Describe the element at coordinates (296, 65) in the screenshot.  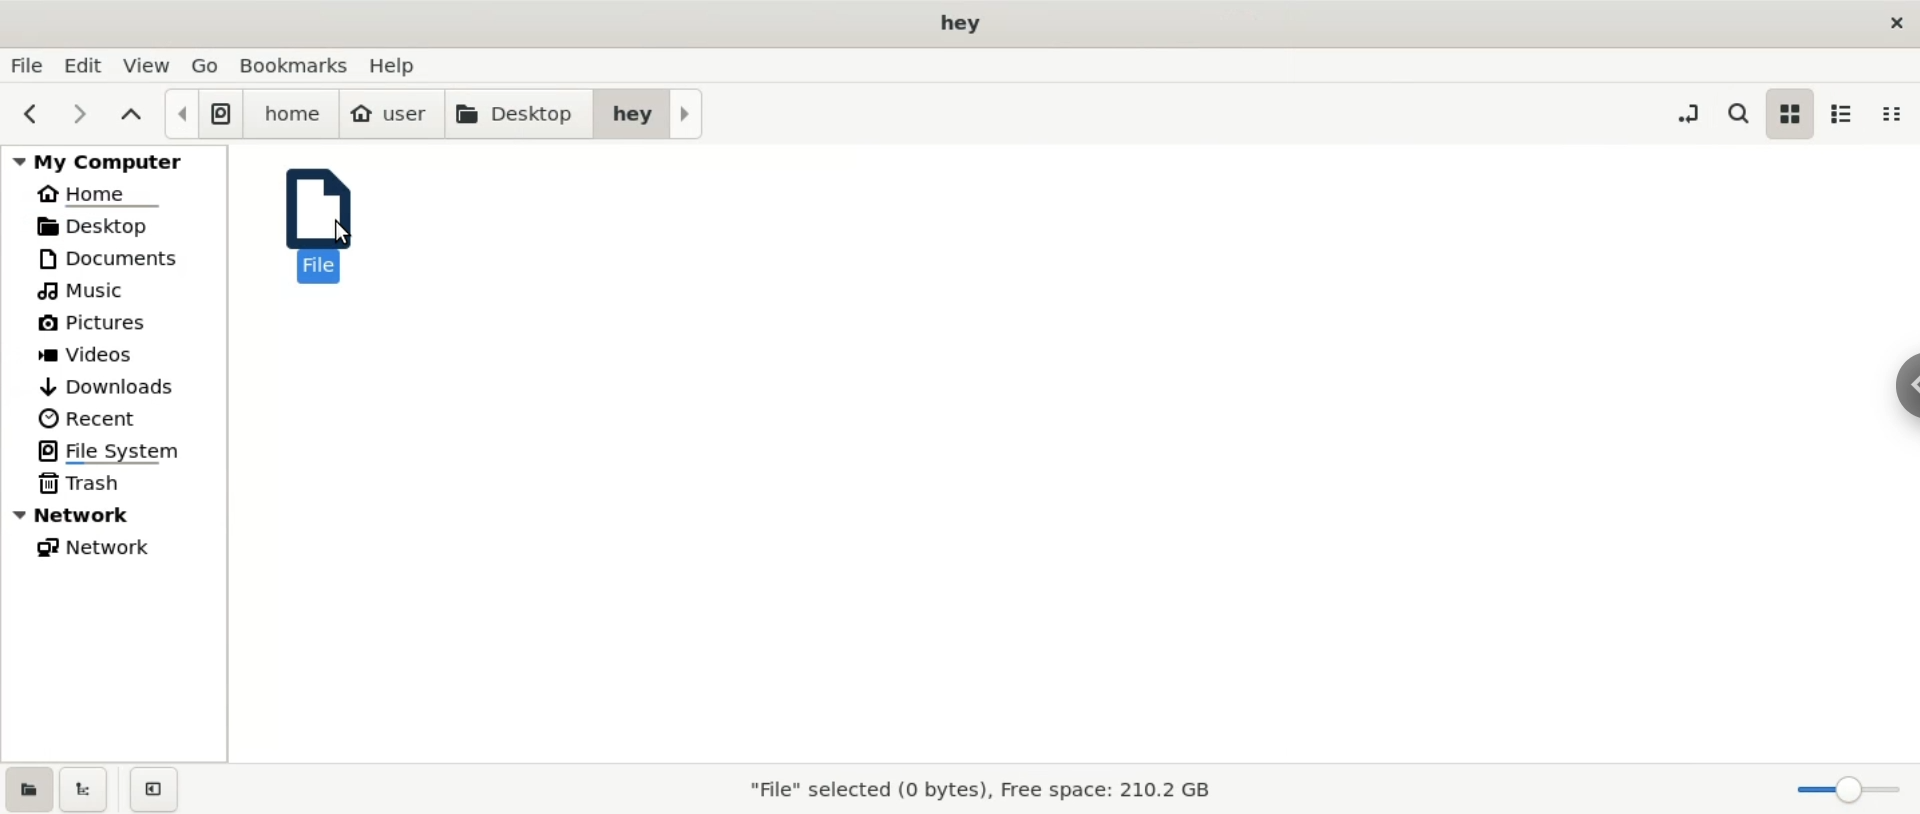
I see `bookmark` at that location.